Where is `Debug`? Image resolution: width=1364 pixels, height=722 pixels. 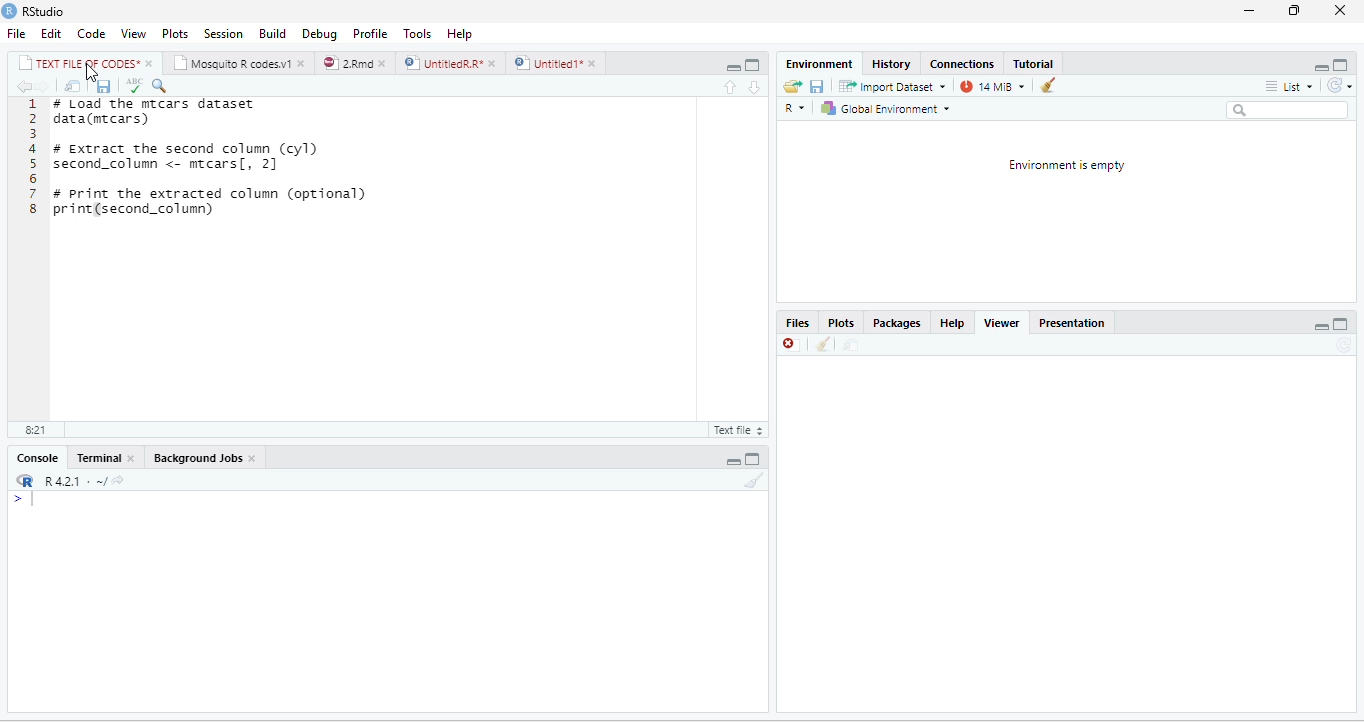
Debug is located at coordinates (317, 32).